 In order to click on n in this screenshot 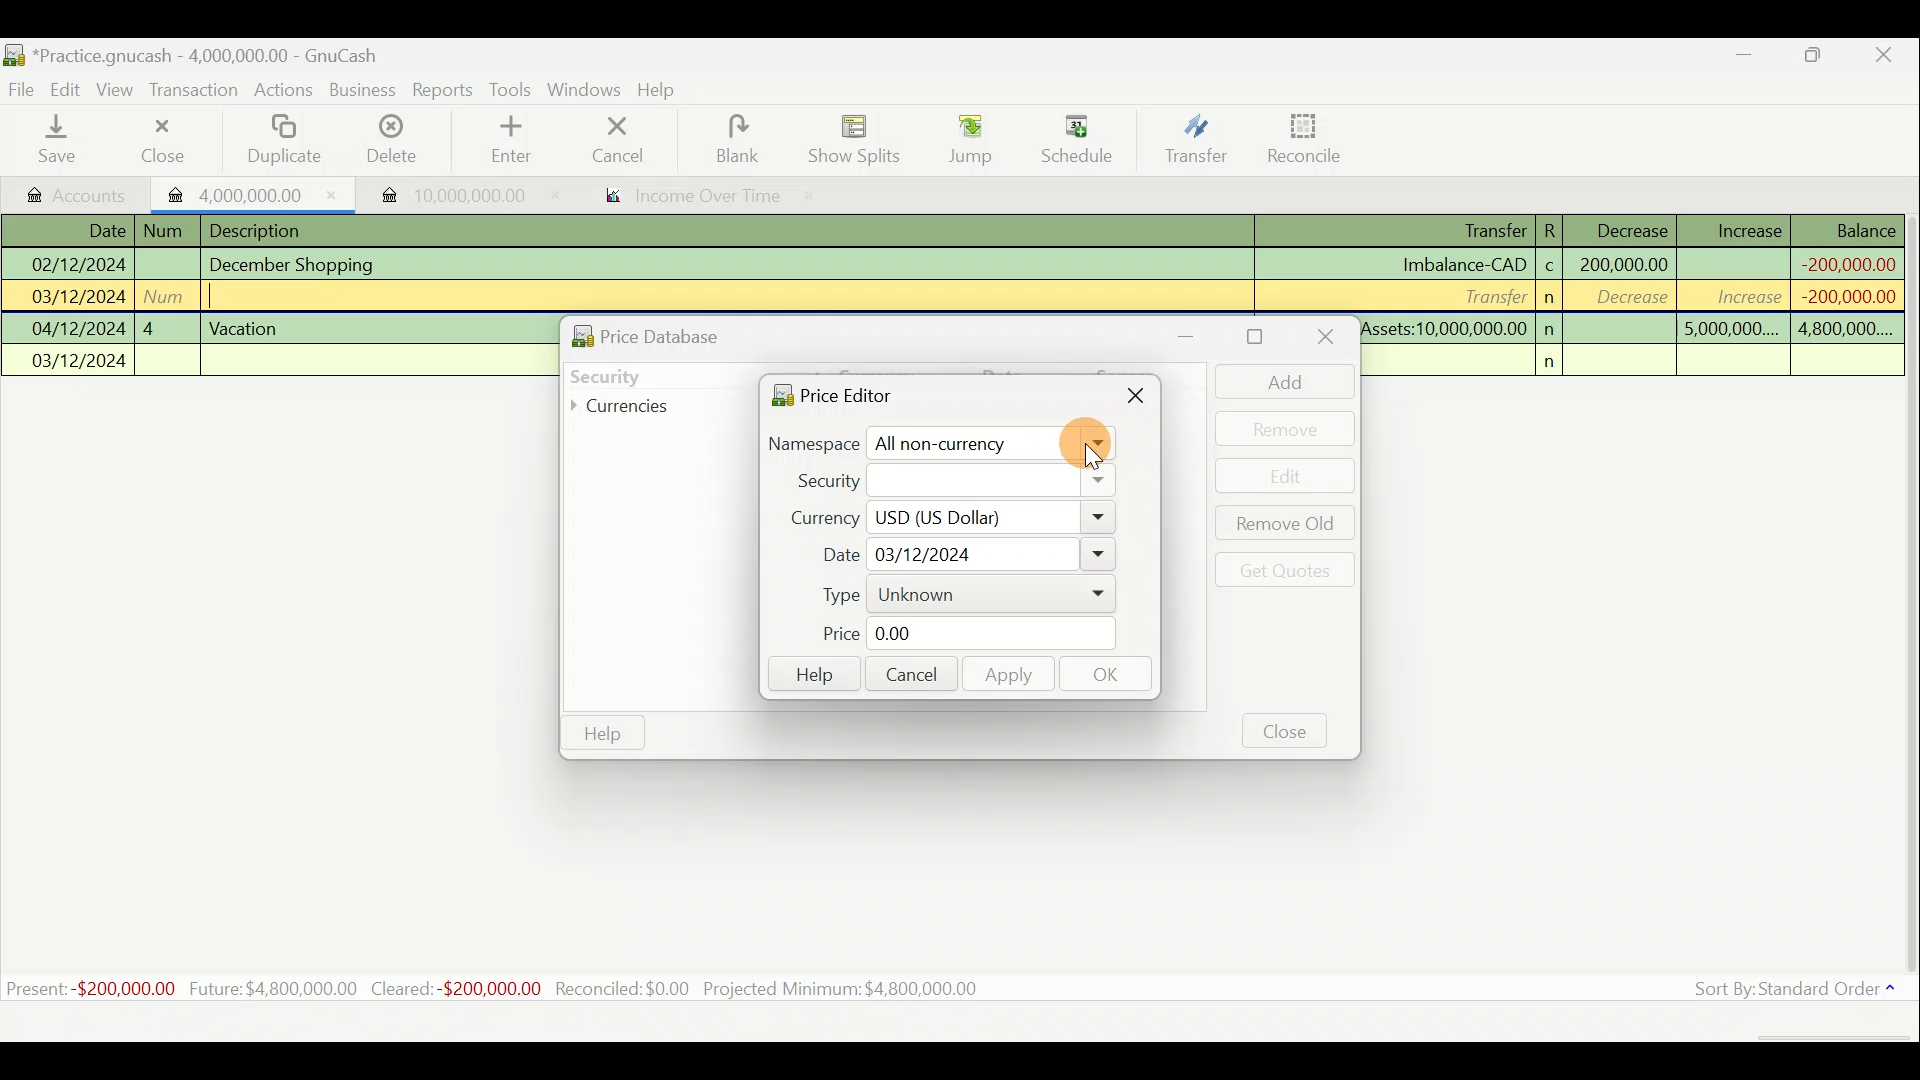, I will do `click(1556, 362)`.